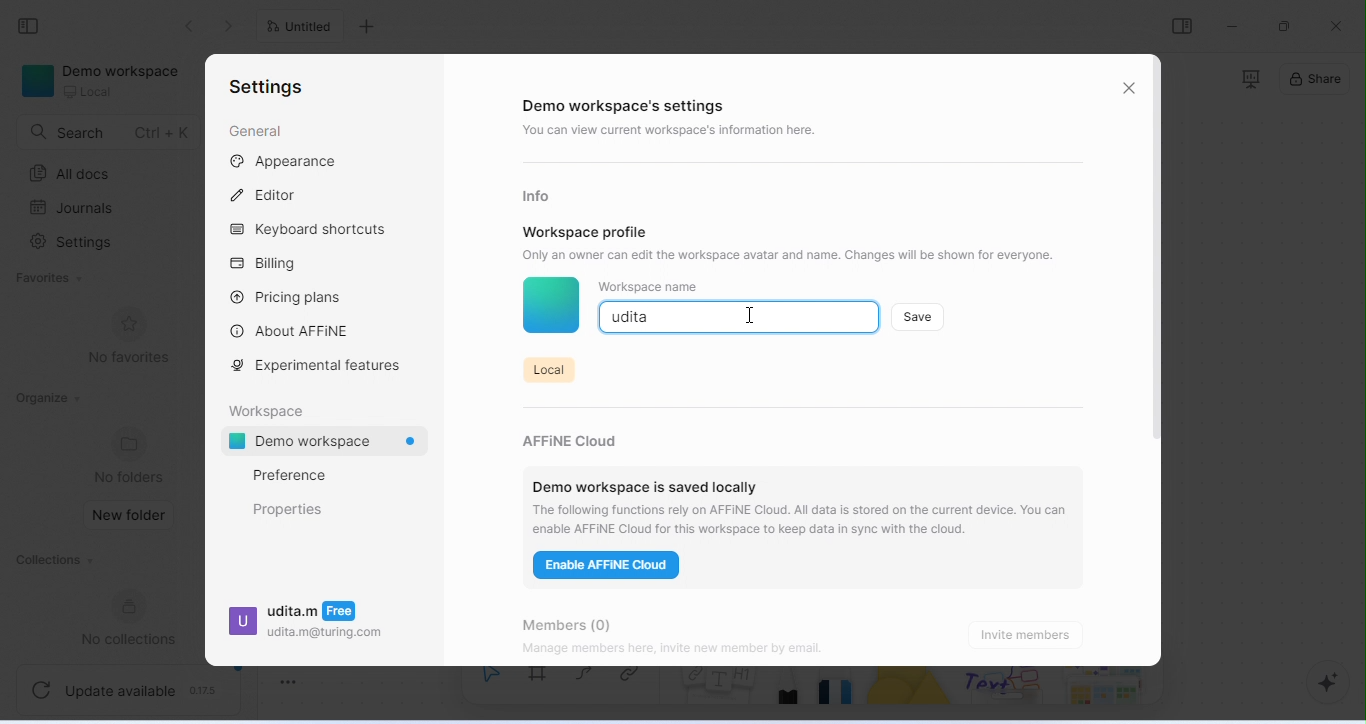 The height and width of the screenshot is (724, 1366). What do you see at coordinates (800, 254) in the screenshot?
I see `Only an owner can edit the workspace avatar and name. Changes will be shown for everyone.` at bounding box center [800, 254].